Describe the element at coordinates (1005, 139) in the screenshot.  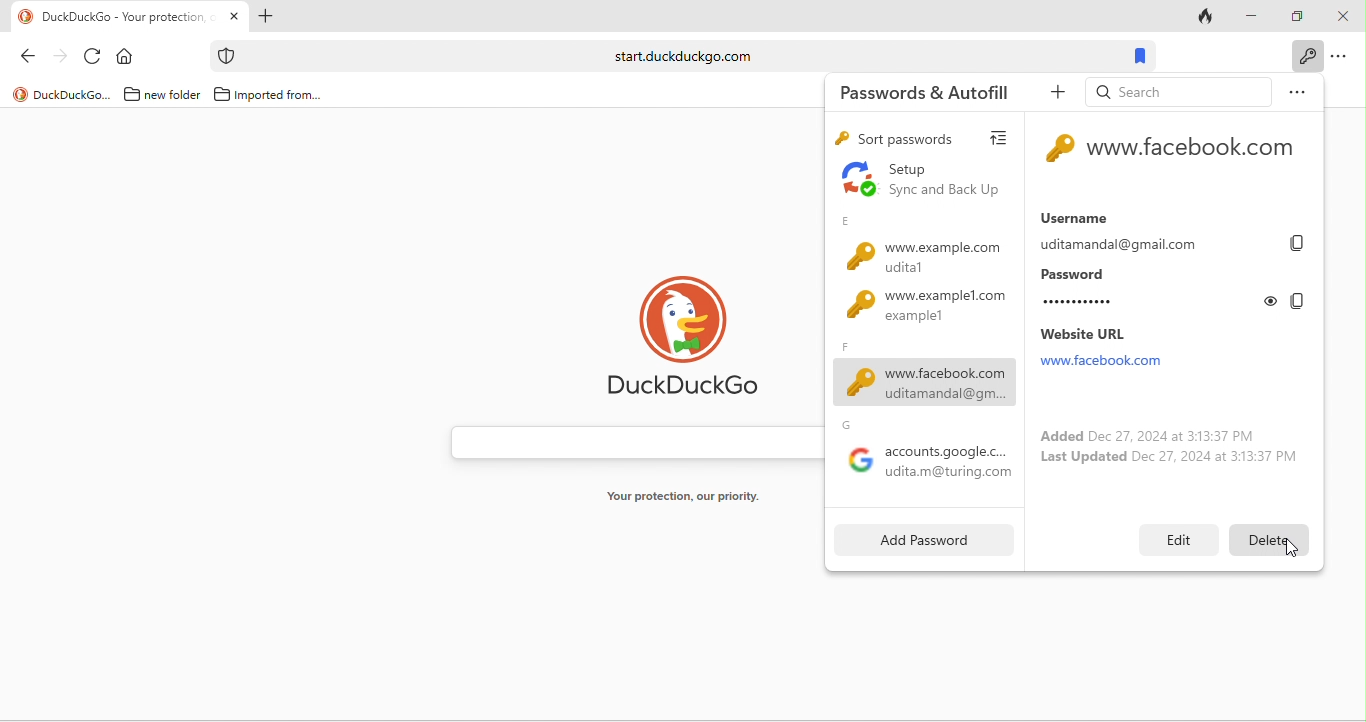
I see `view` at that location.